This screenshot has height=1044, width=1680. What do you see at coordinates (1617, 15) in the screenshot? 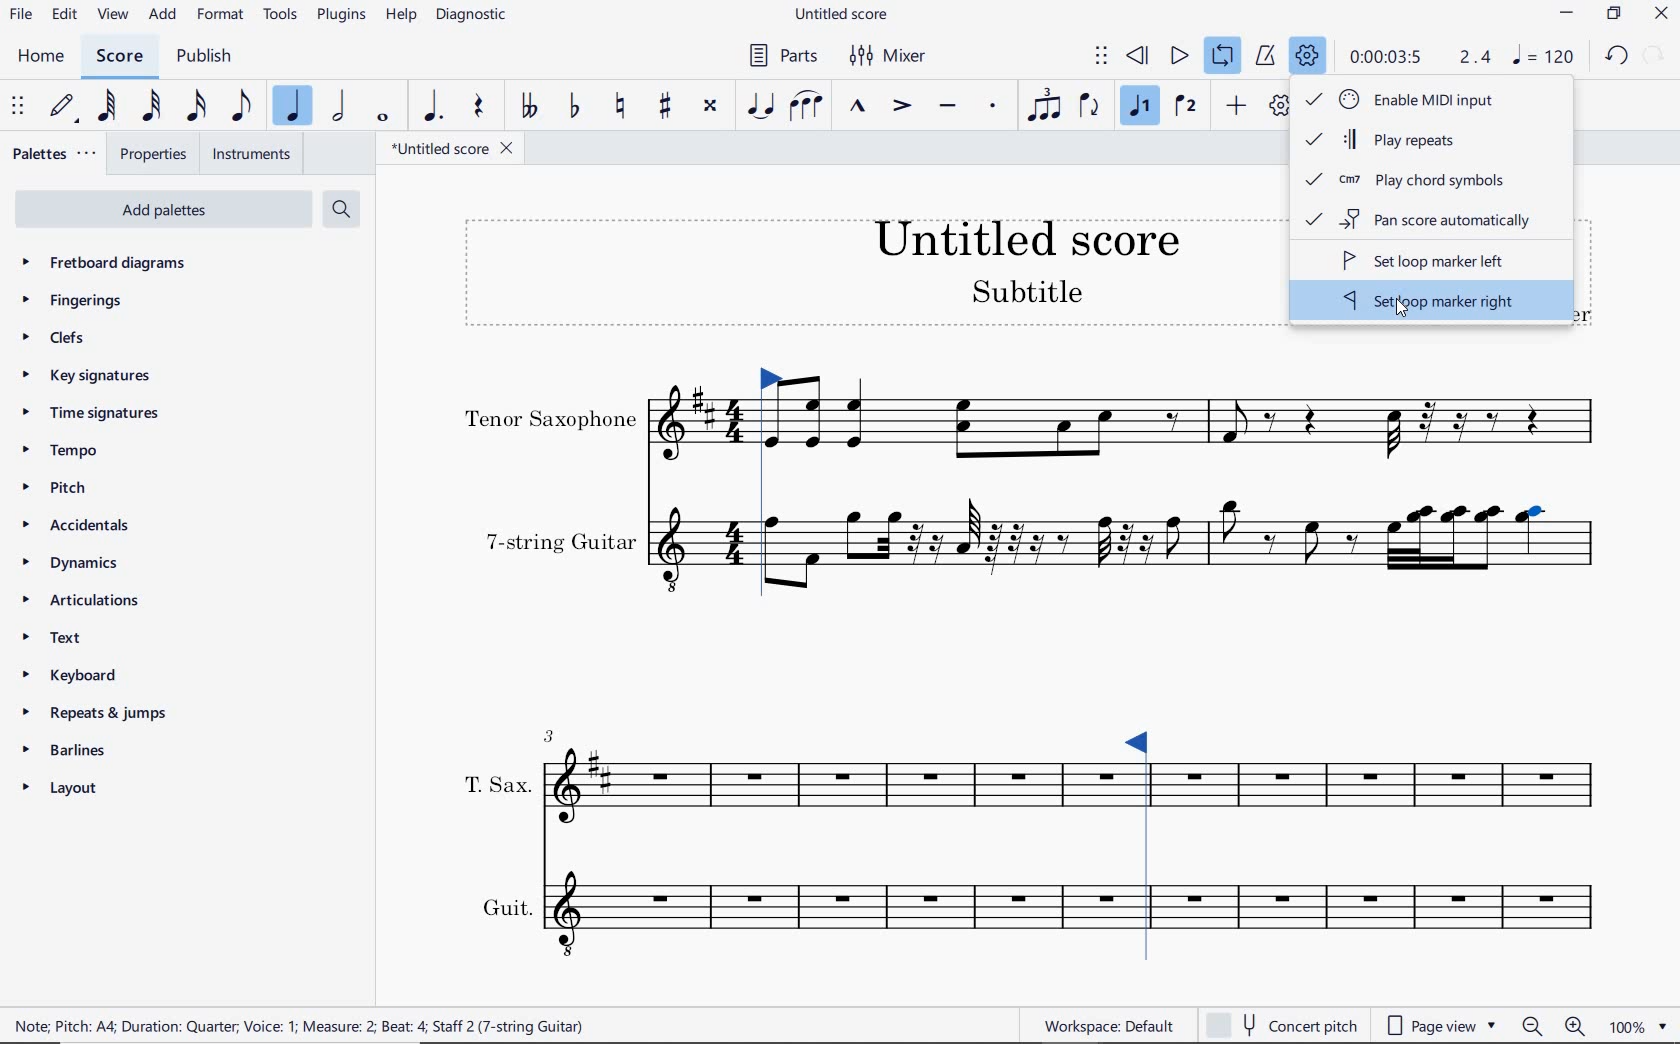
I see `RESTORE DOWN` at bounding box center [1617, 15].